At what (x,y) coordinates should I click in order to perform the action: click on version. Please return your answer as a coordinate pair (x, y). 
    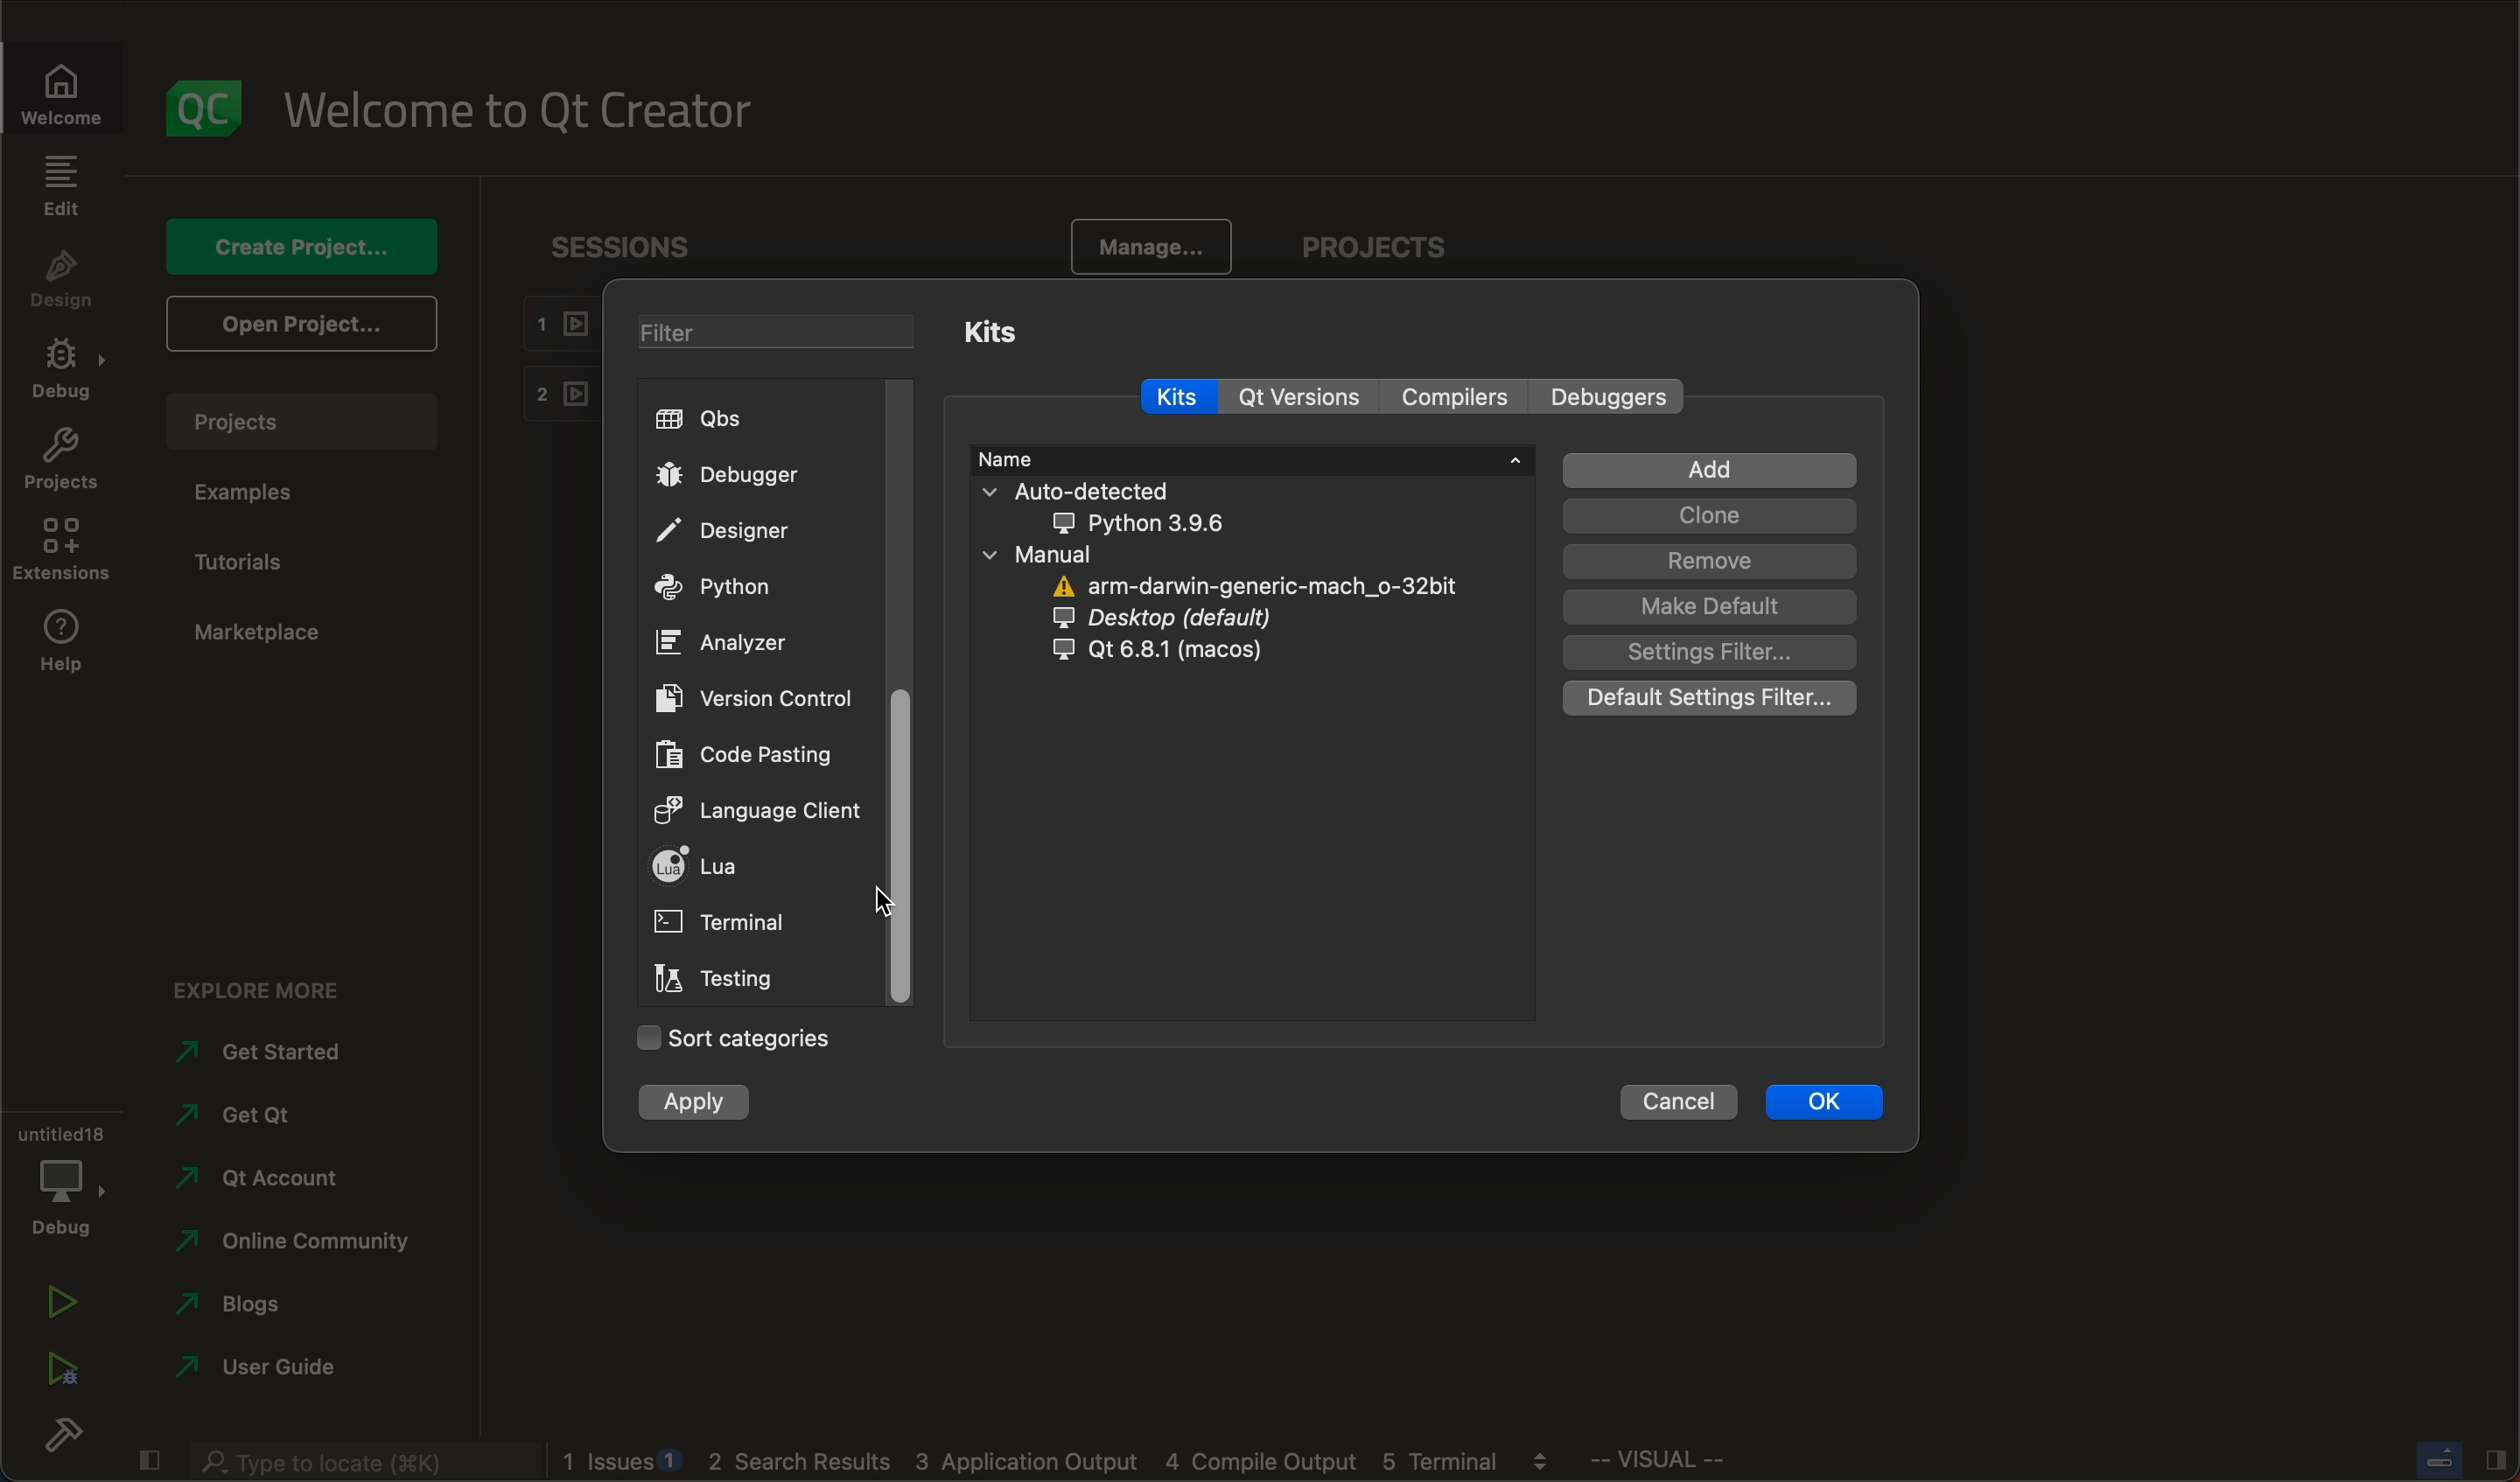
    Looking at the image, I should click on (766, 695).